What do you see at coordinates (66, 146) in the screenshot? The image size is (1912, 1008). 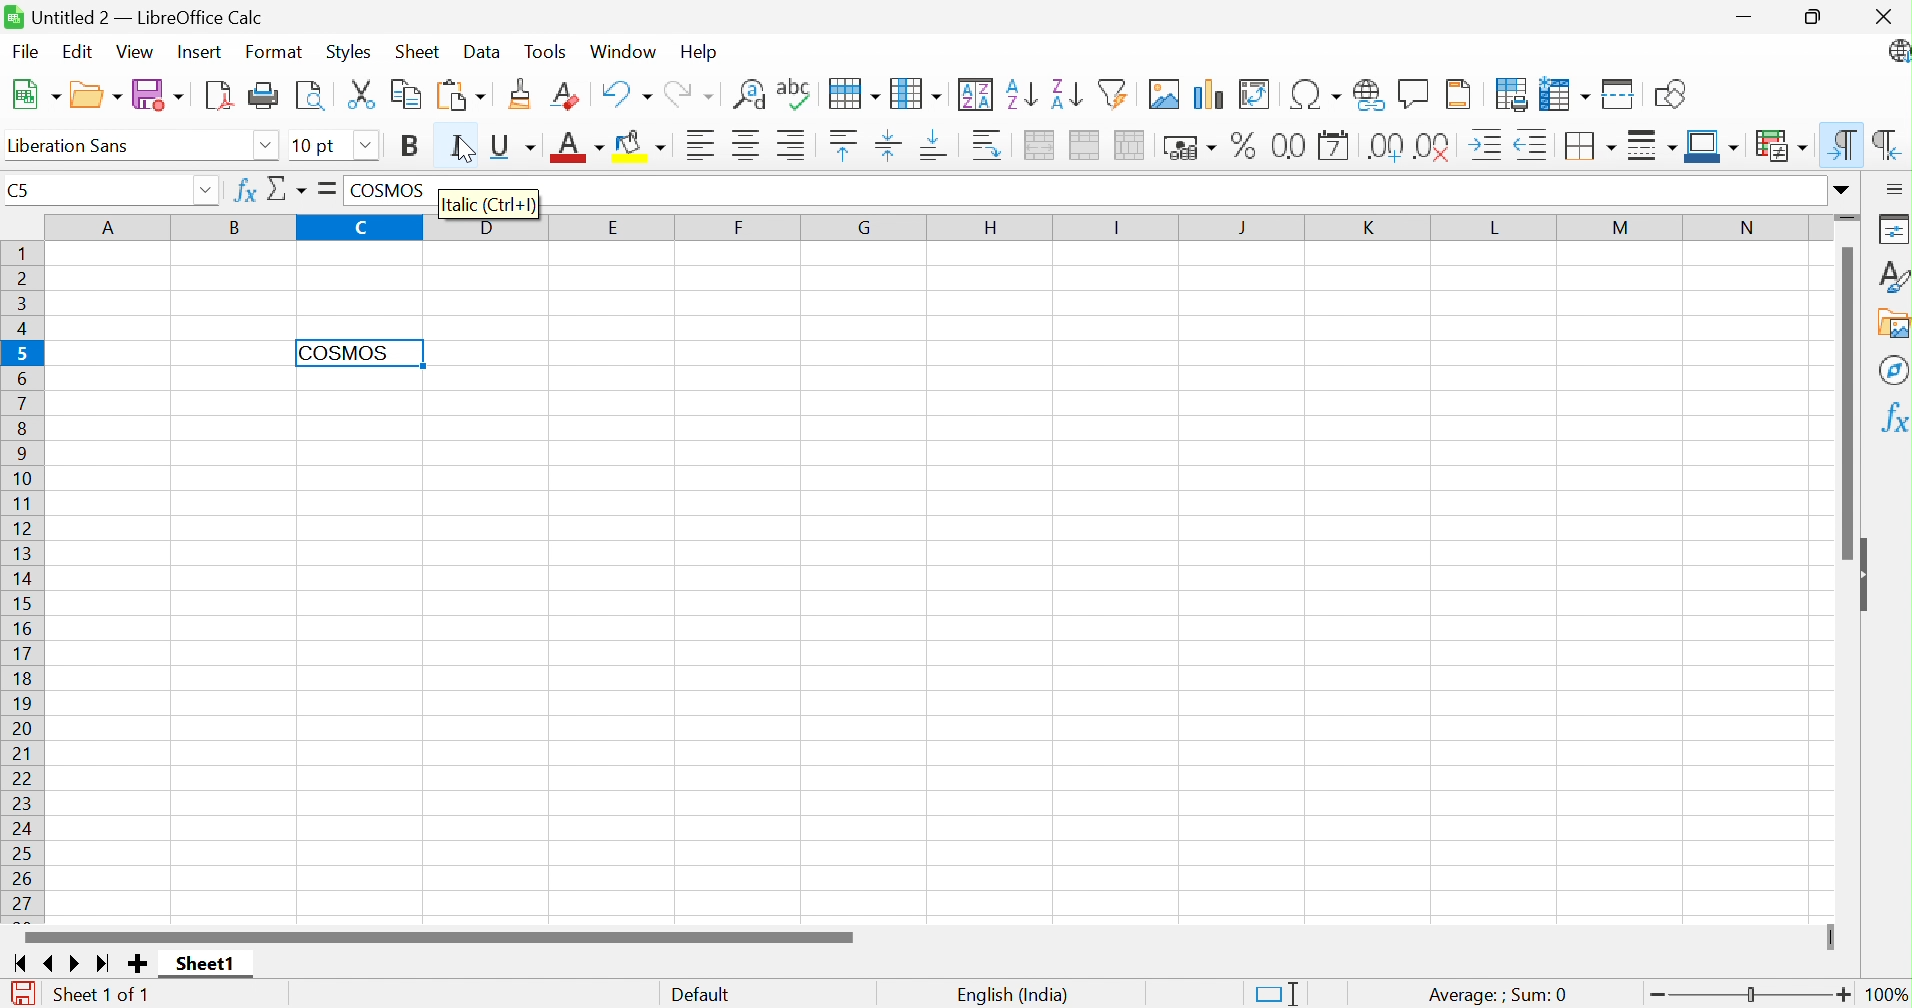 I see `Font name` at bounding box center [66, 146].